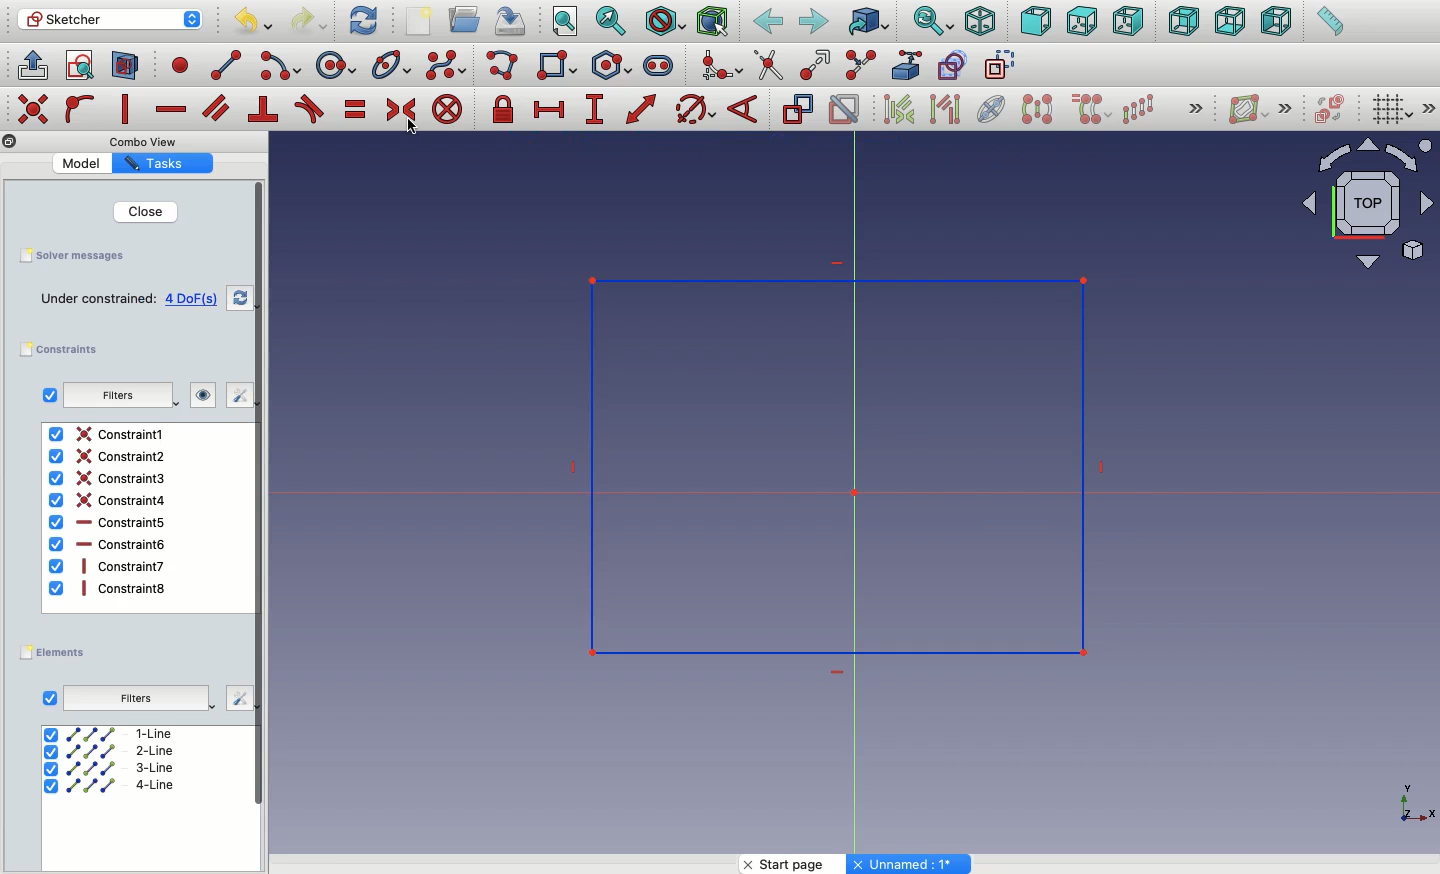 The image size is (1440, 874). What do you see at coordinates (108, 544) in the screenshot?
I see `Constraint6` at bounding box center [108, 544].